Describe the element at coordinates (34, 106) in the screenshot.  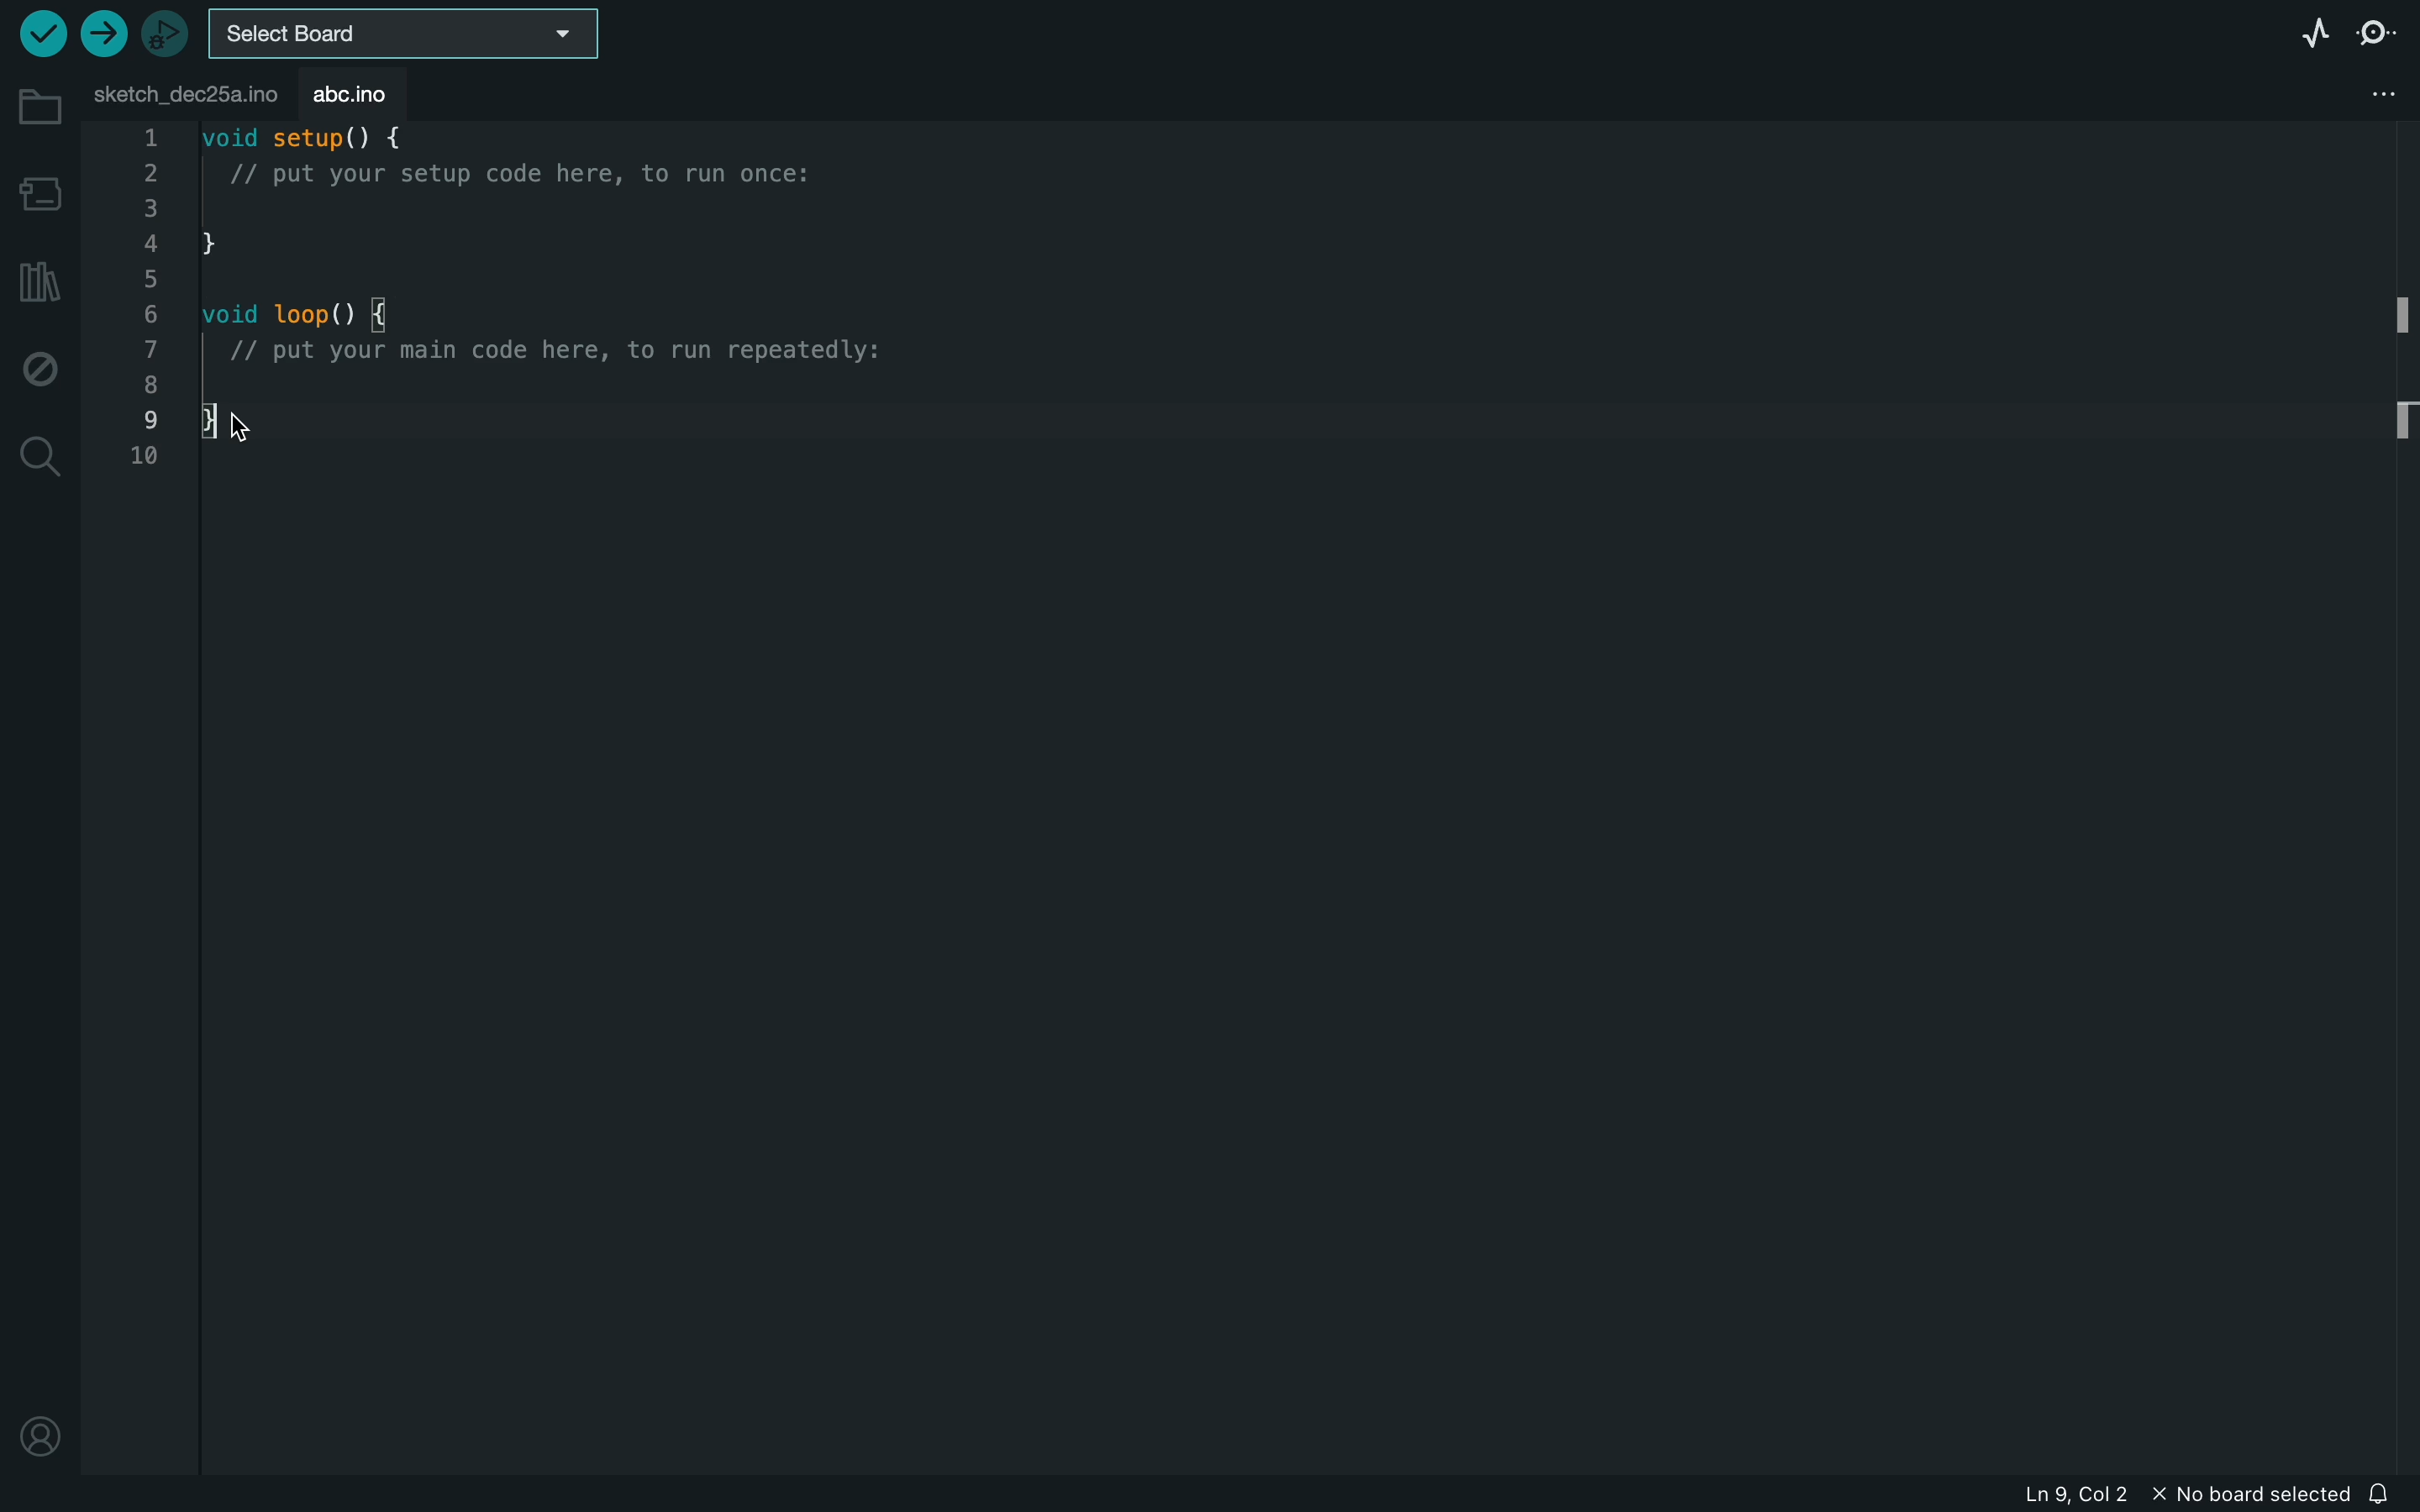
I see `folder` at that location.